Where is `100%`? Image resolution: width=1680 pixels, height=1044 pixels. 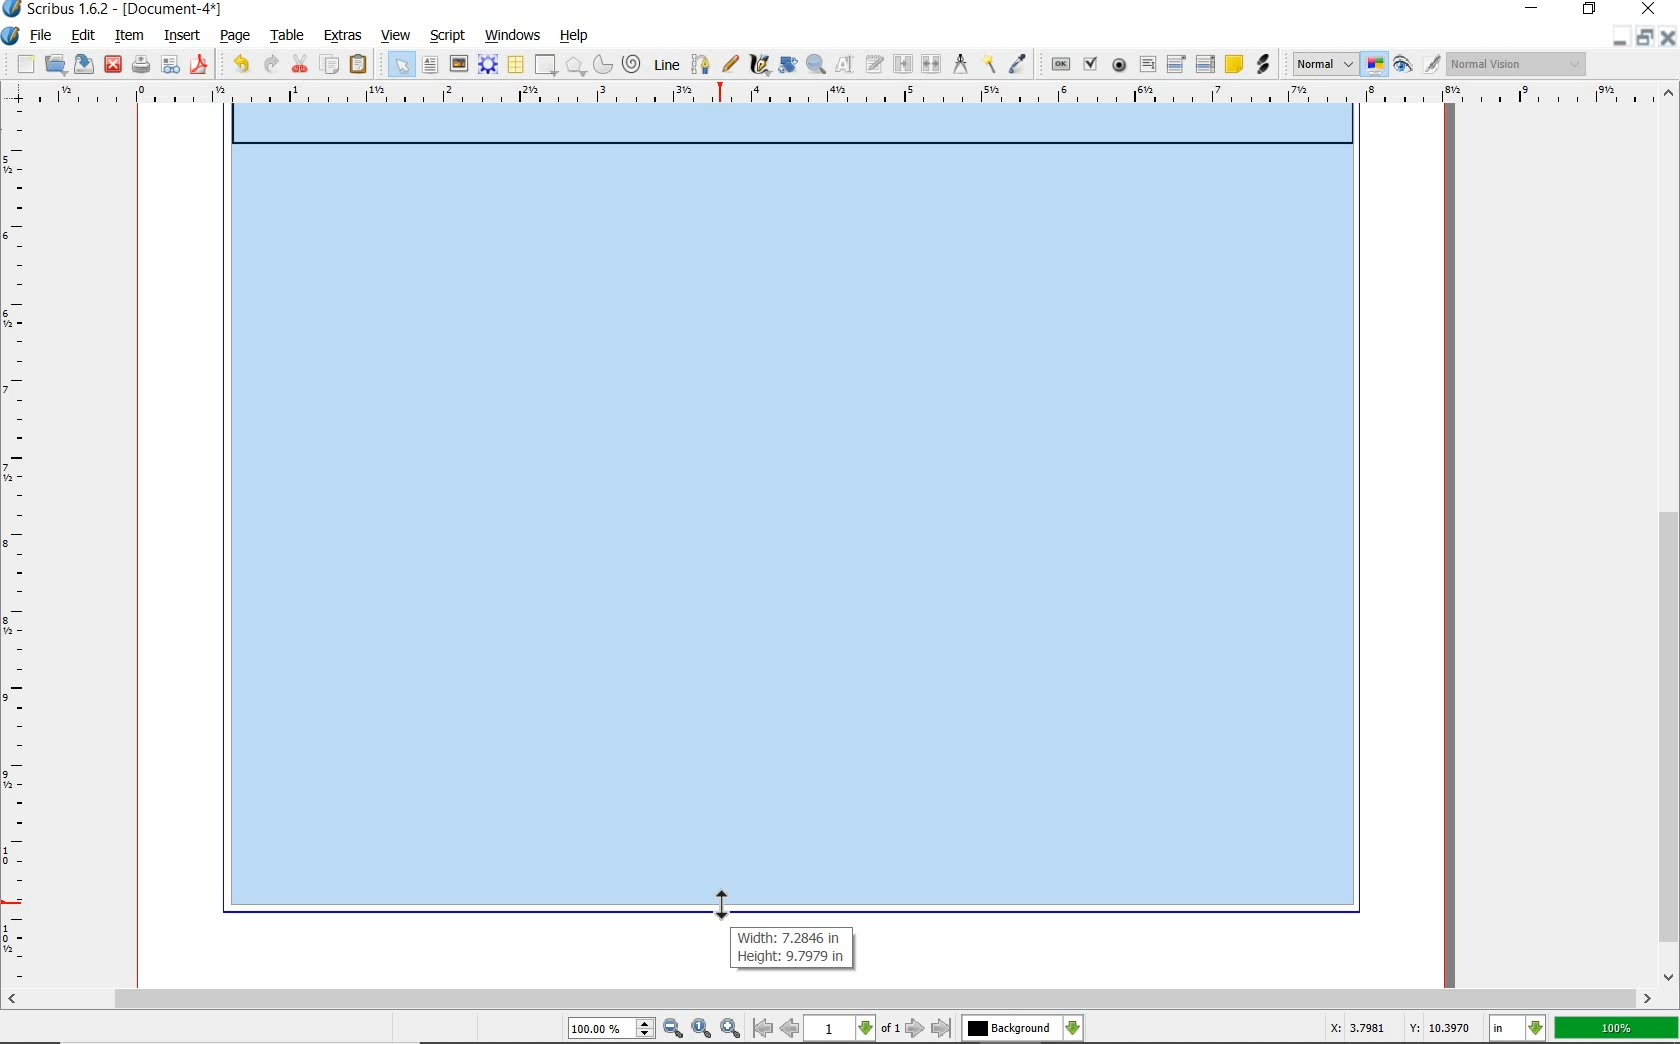 100% is located at coordinates (1616, 1028).